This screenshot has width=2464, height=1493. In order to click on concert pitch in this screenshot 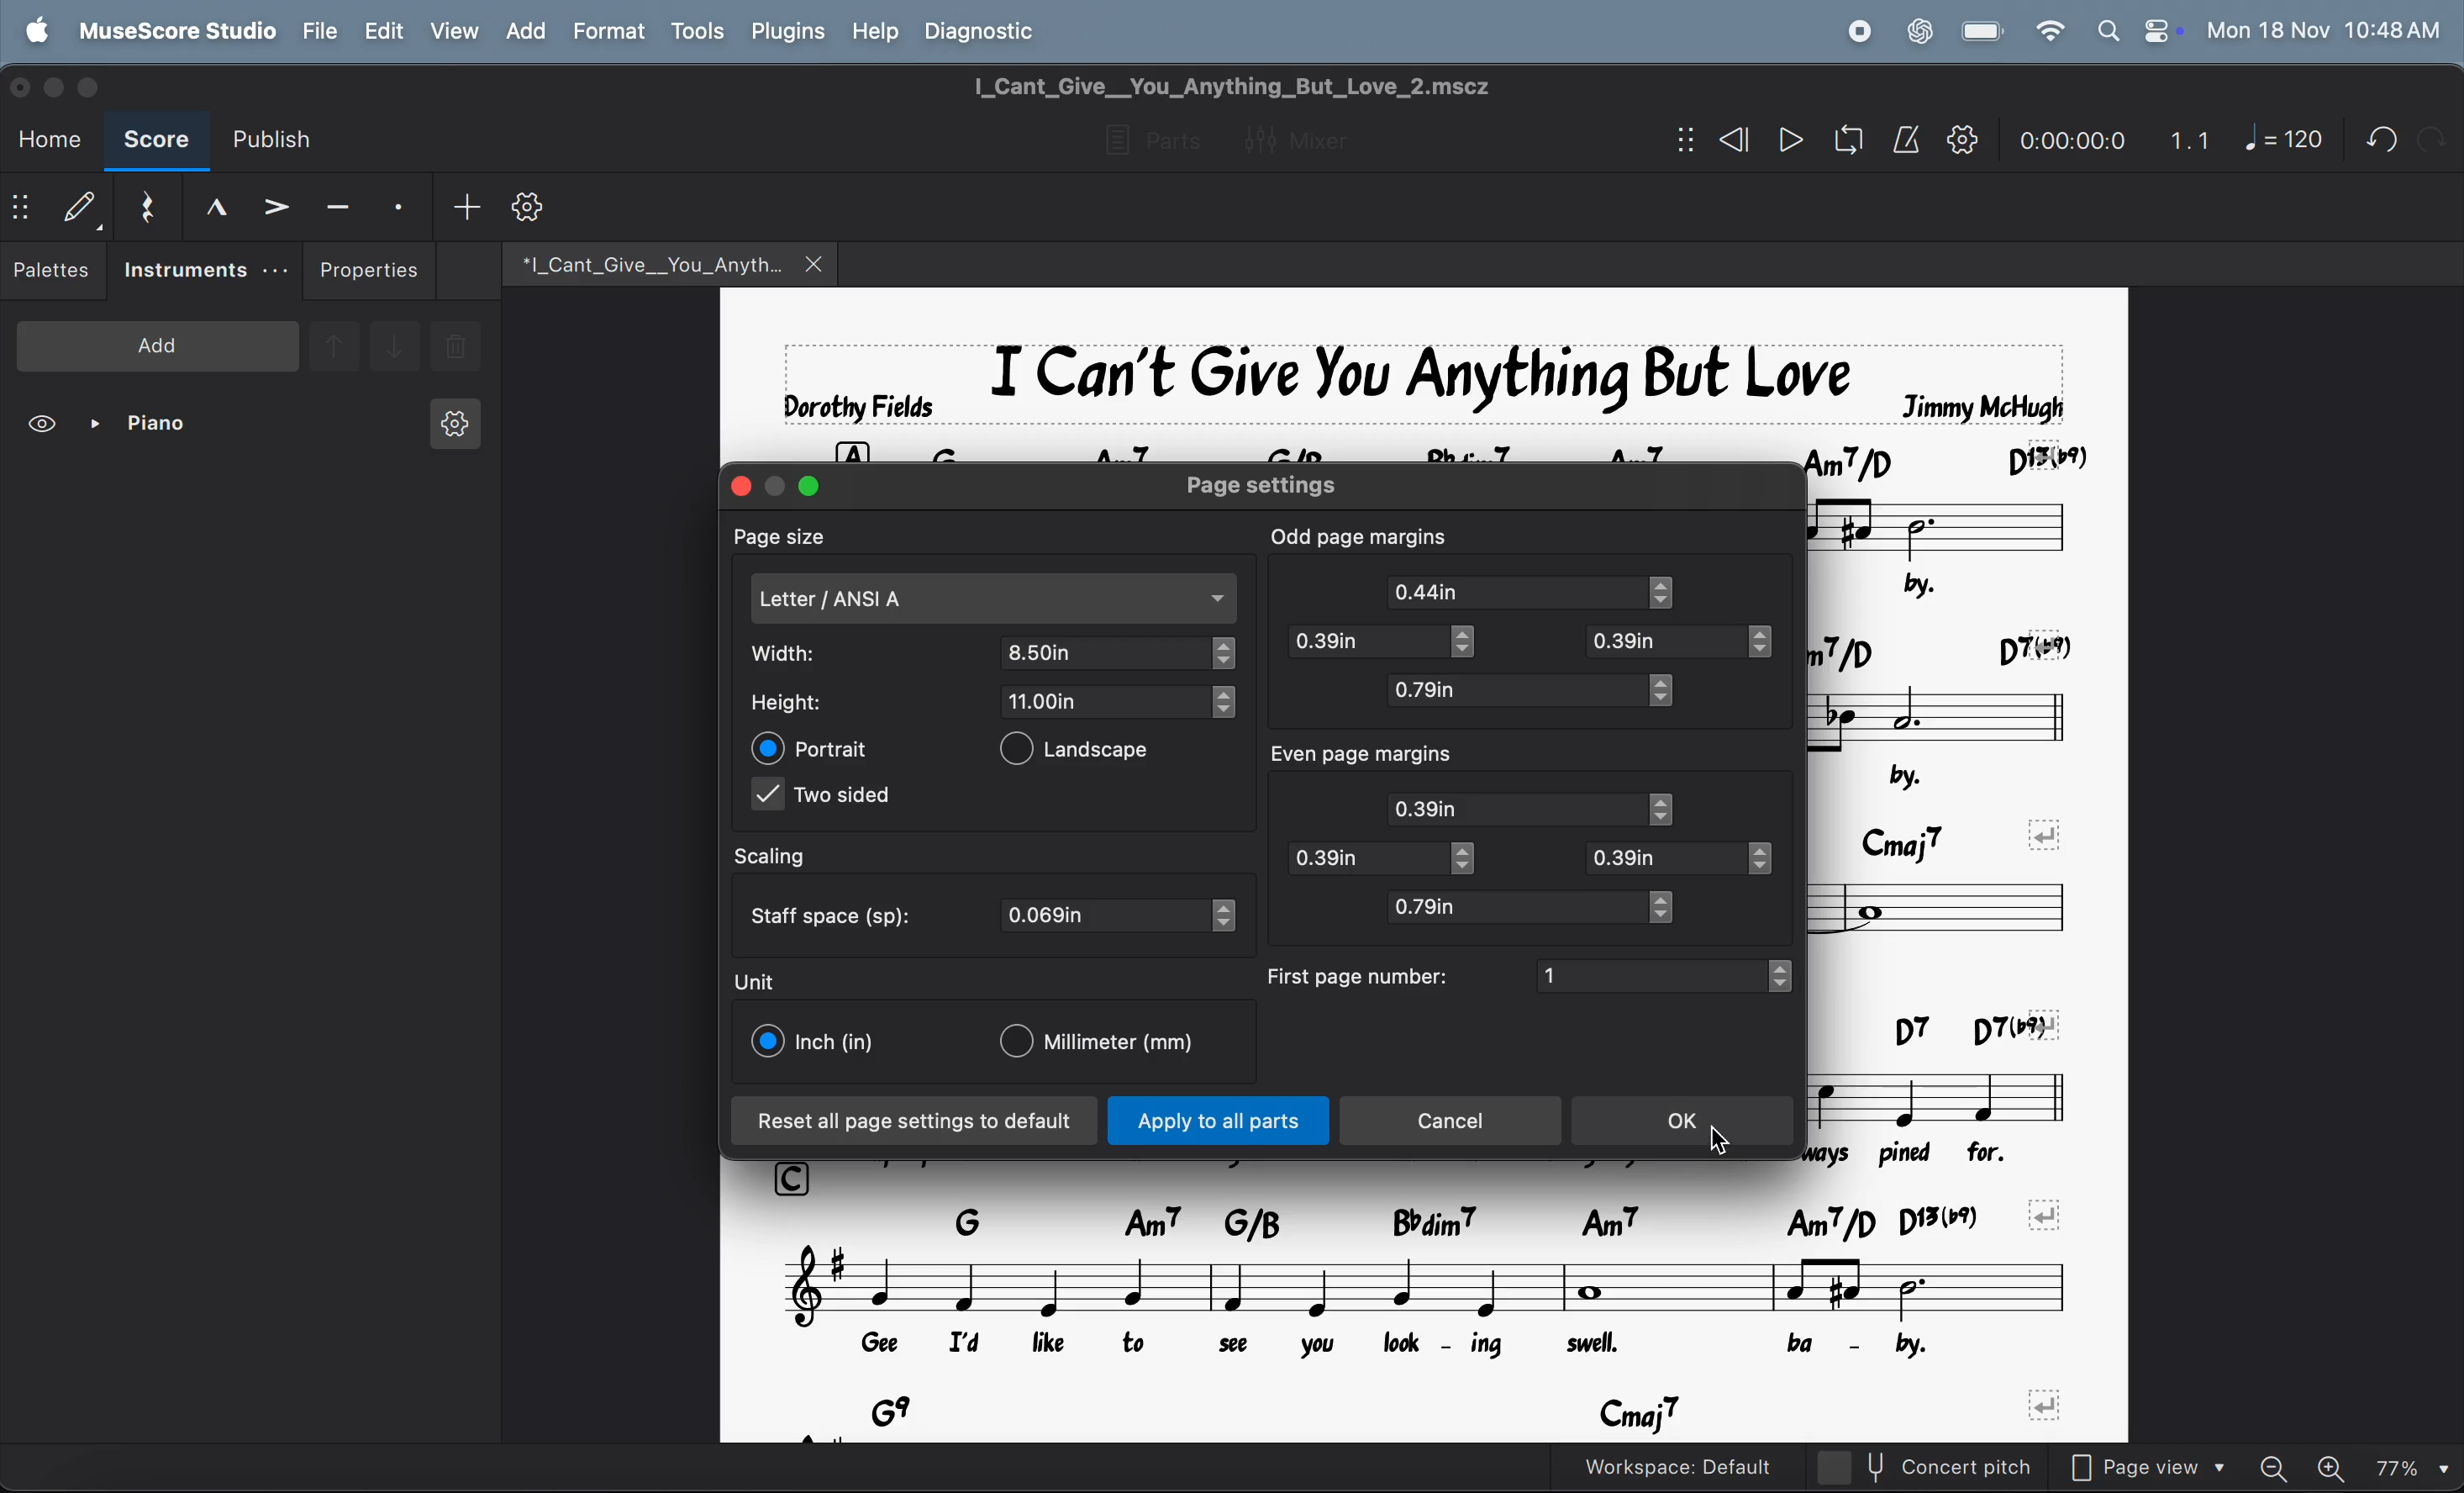, I will do `click(1964, 1467)`.